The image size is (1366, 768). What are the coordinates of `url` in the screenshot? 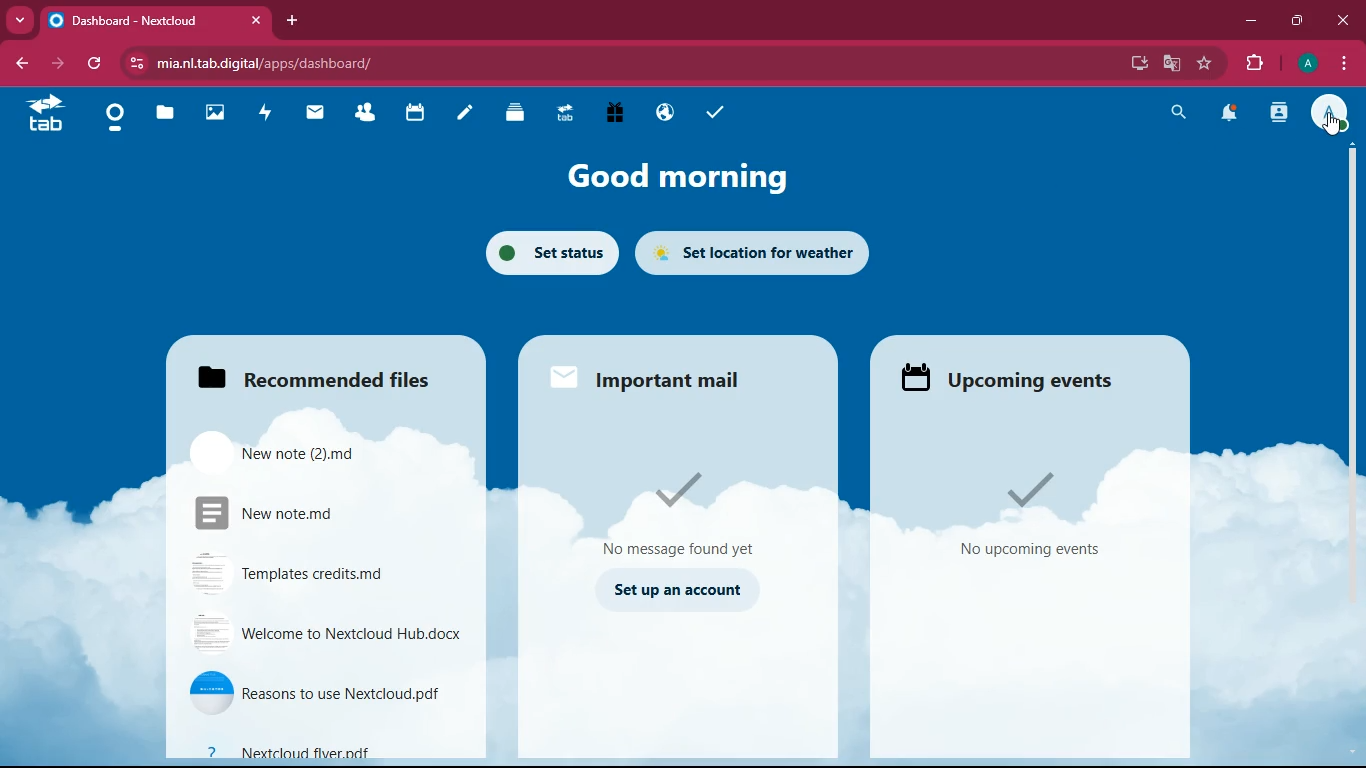 It's located at (281, 63).